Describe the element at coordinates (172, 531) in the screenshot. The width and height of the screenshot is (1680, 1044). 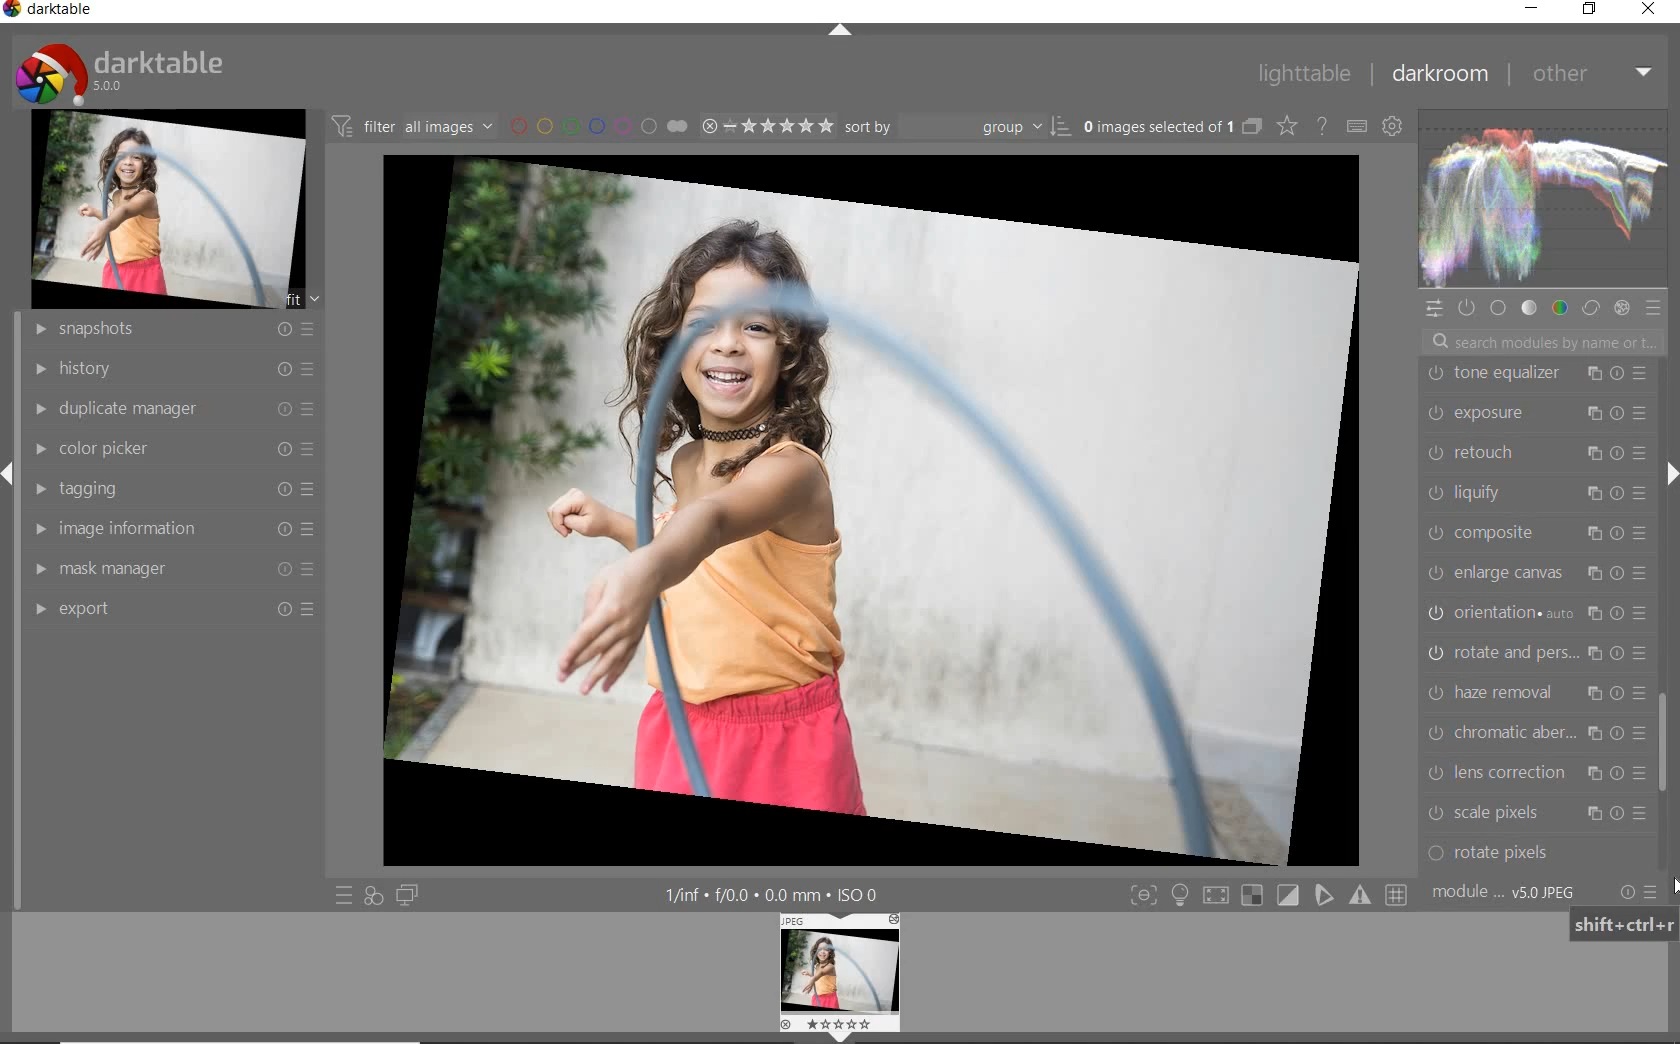
I see `image information` at that location.